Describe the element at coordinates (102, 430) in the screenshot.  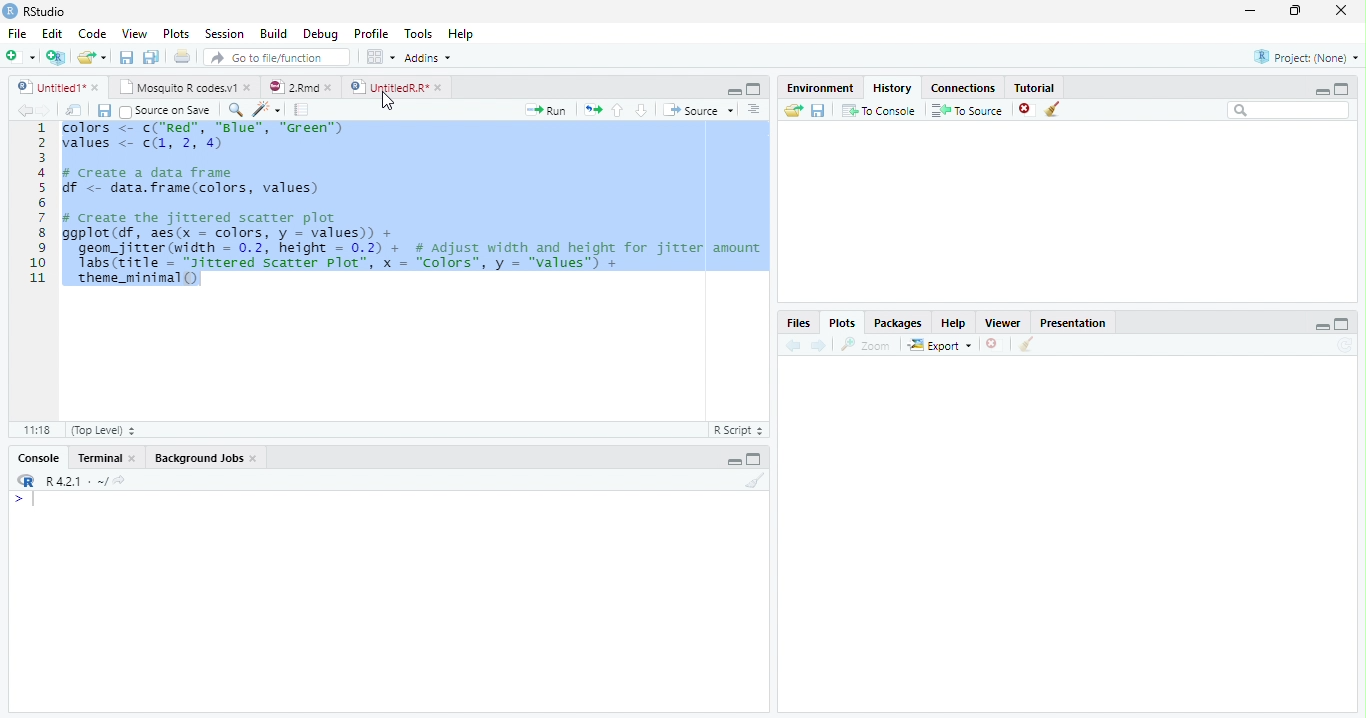
I see `(Top Level)` at that location.